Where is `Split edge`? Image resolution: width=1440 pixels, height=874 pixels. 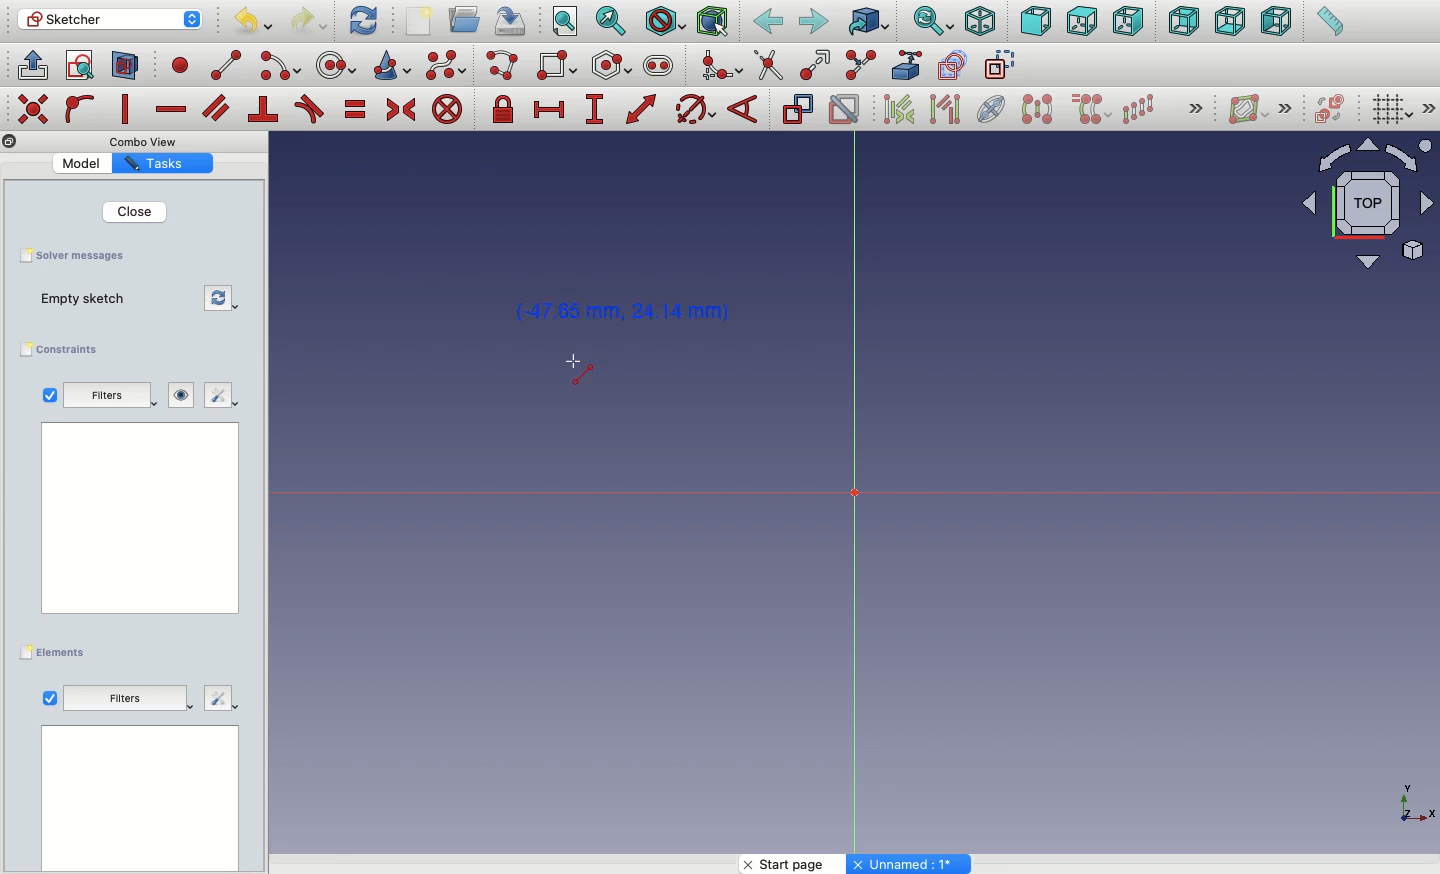 Split edge is located at coordinates (862, 64).